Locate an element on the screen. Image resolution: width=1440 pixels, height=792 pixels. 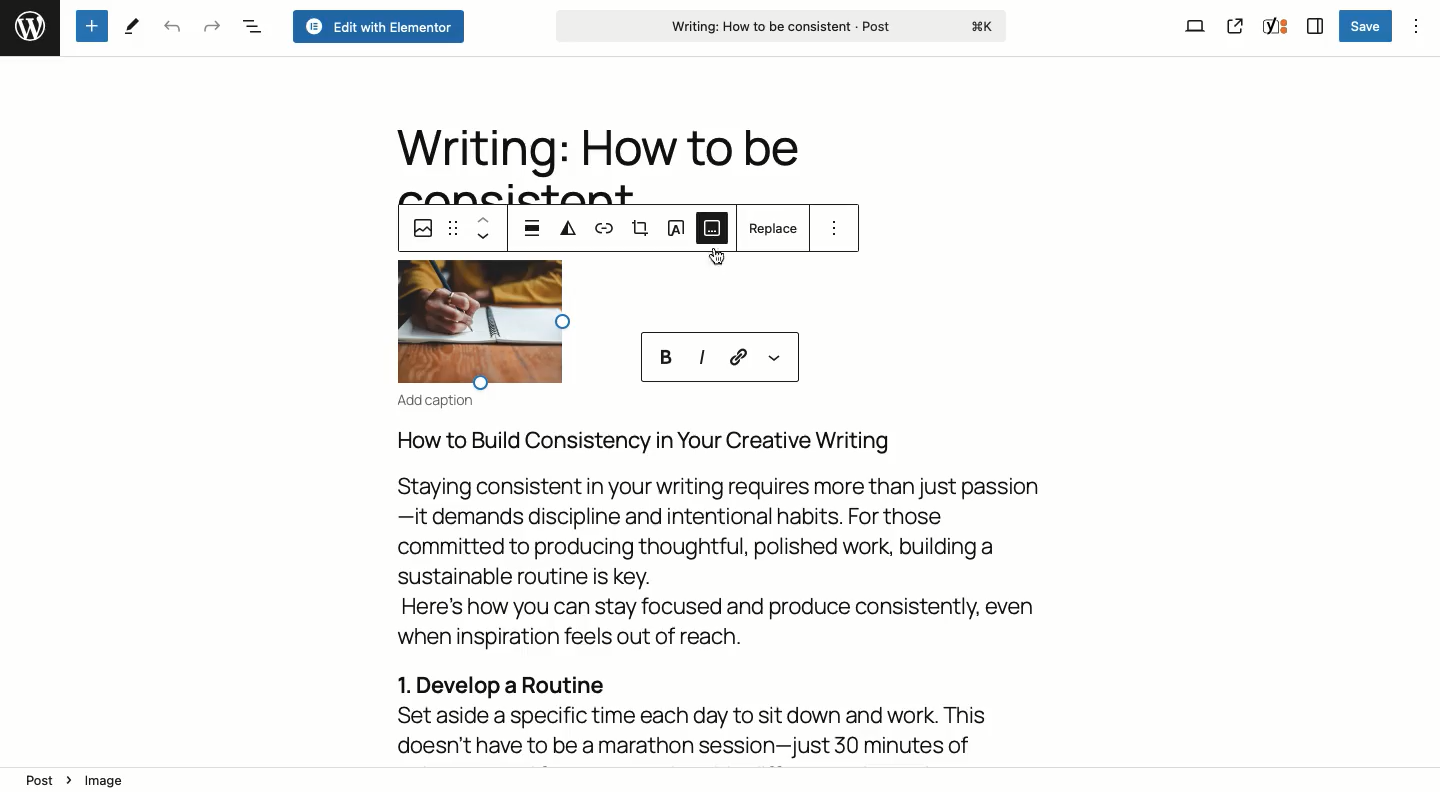
Replace is located at coordinates (774, 228).